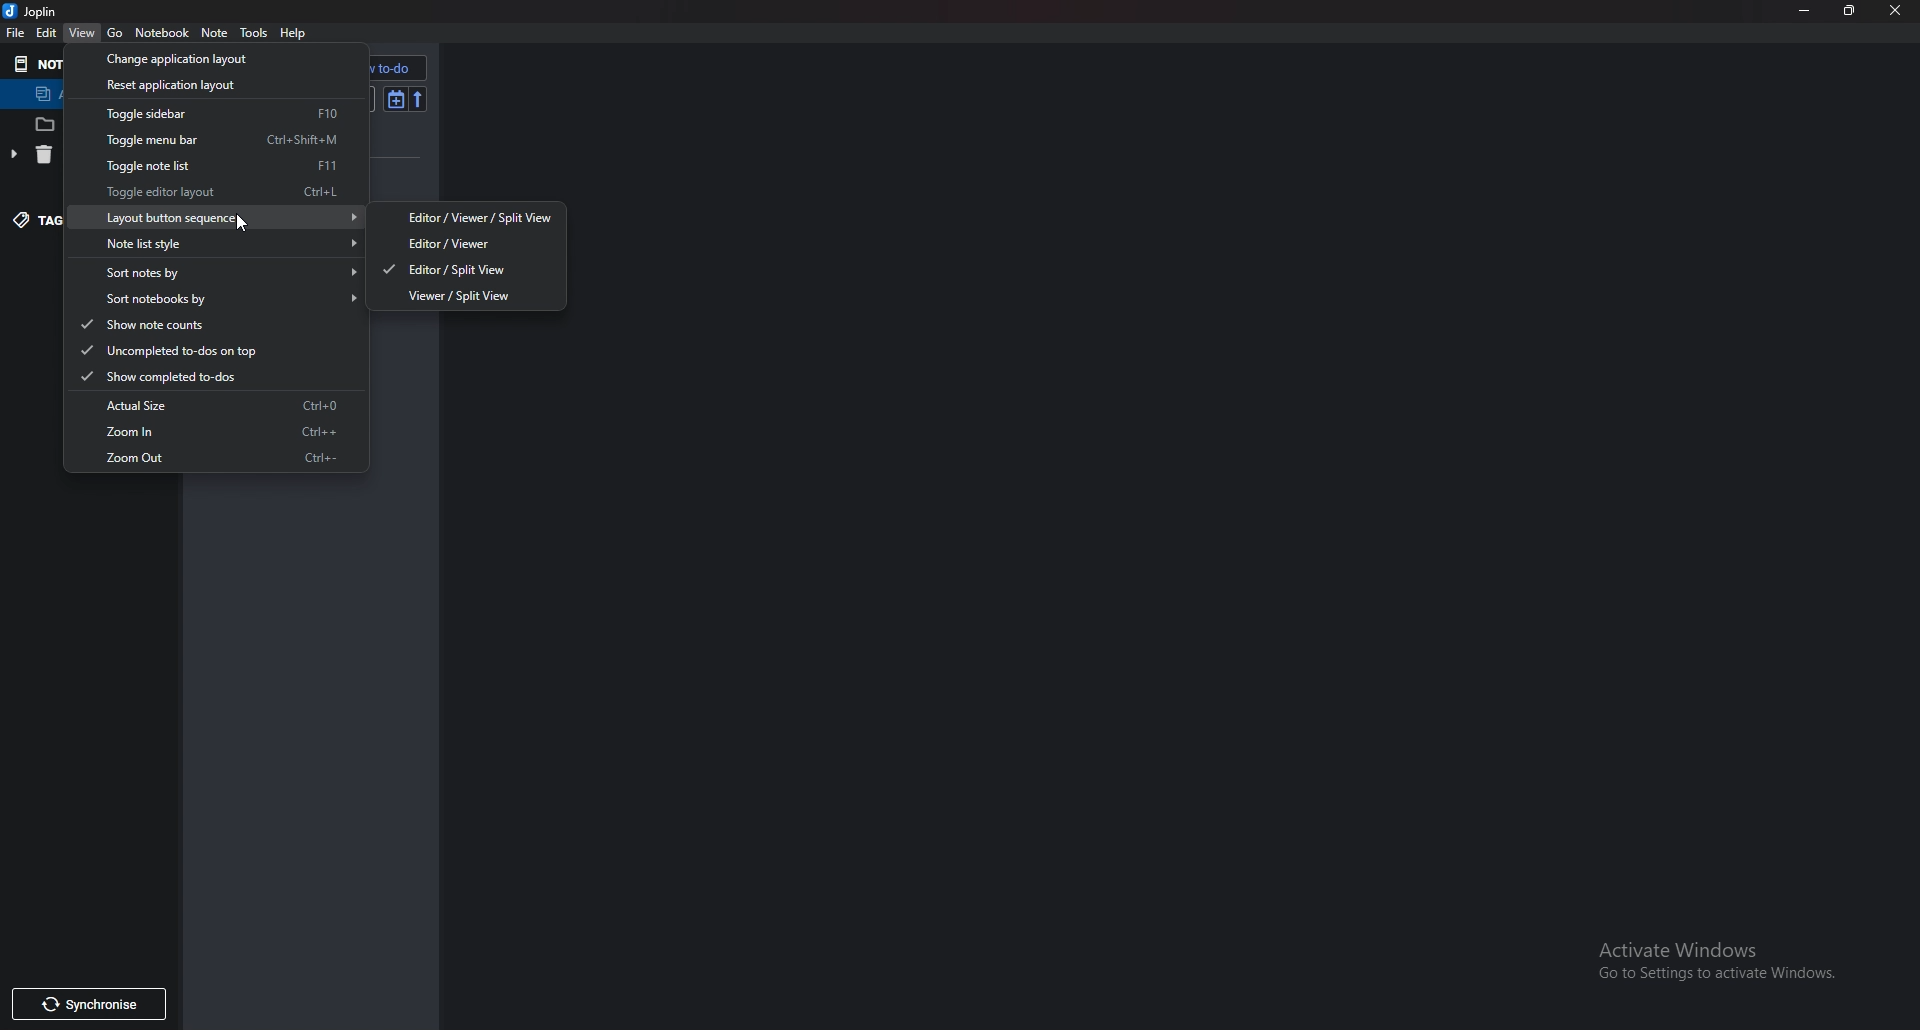 The image size is (1920, 1030). What do you see at coordinates (164, 33) in the screenshot?
I see `Notebook` at bounding box center [164, 33].